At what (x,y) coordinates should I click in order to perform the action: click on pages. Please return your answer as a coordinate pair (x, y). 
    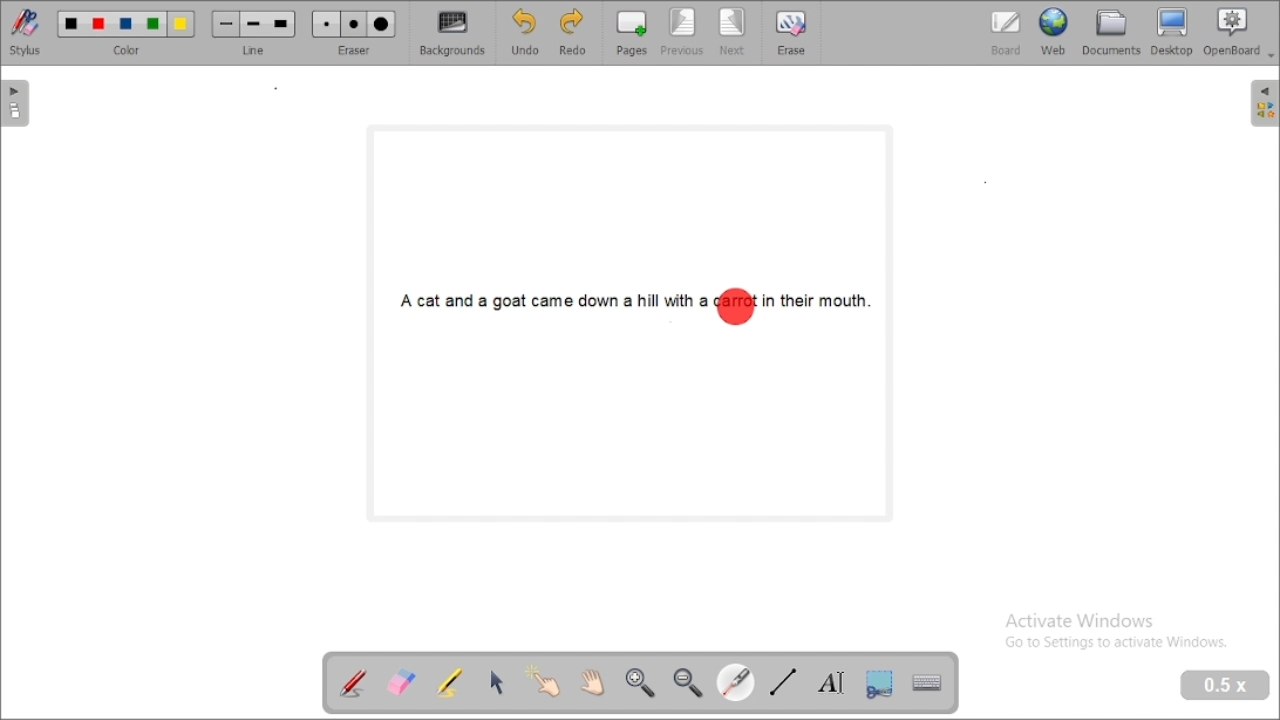
    Looking at the image, I should click on (631, 33).